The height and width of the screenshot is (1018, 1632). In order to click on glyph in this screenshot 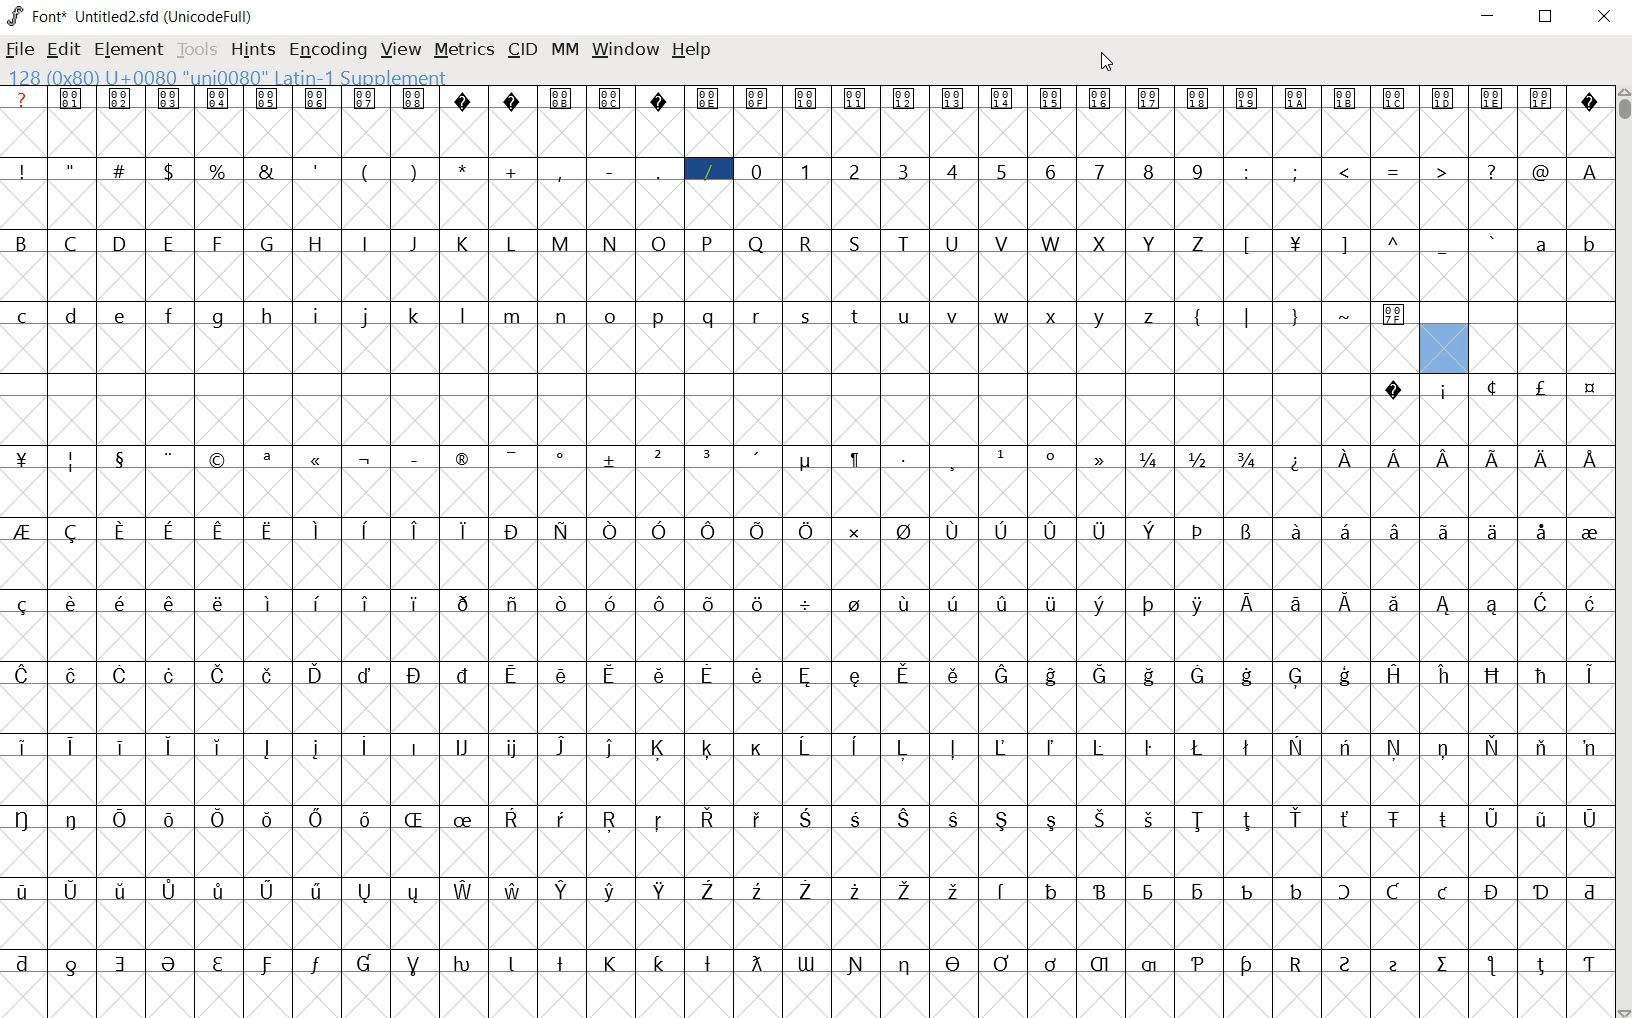, I will do `click(805, 747)`.